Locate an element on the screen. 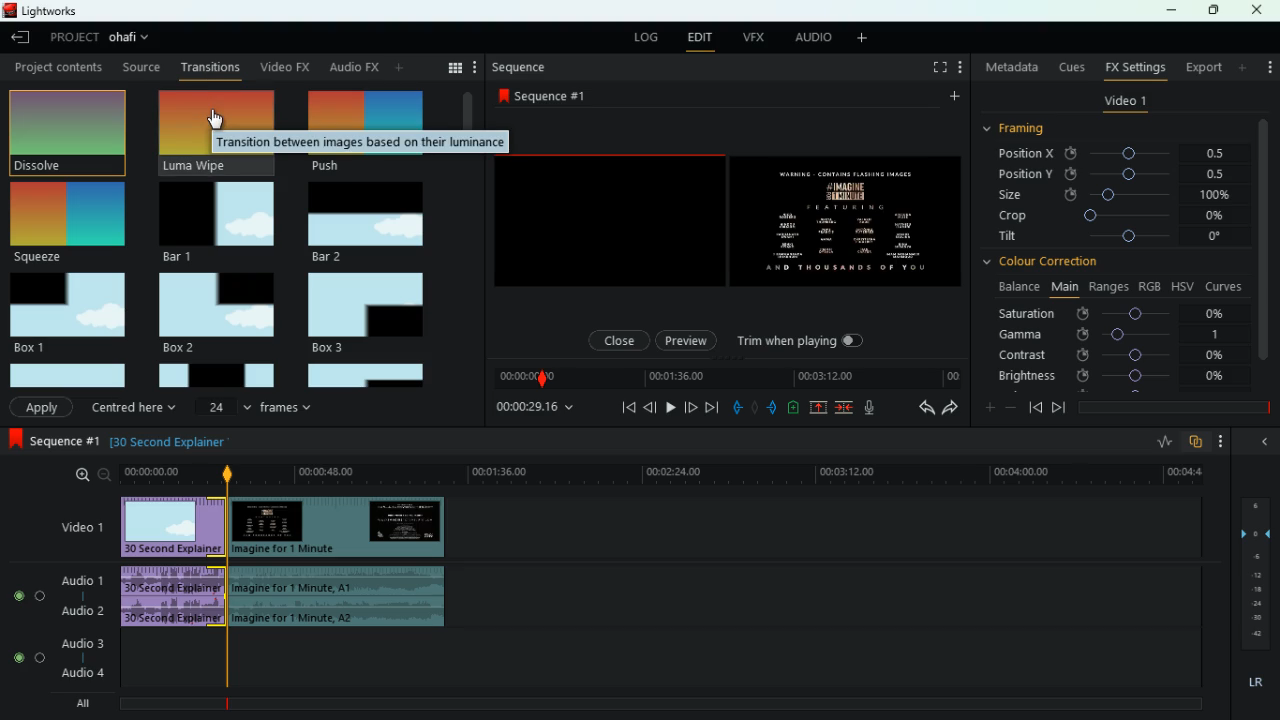 The height and width of the screenshot is (720, 1280). sequence is located at coordinates (55, 442).